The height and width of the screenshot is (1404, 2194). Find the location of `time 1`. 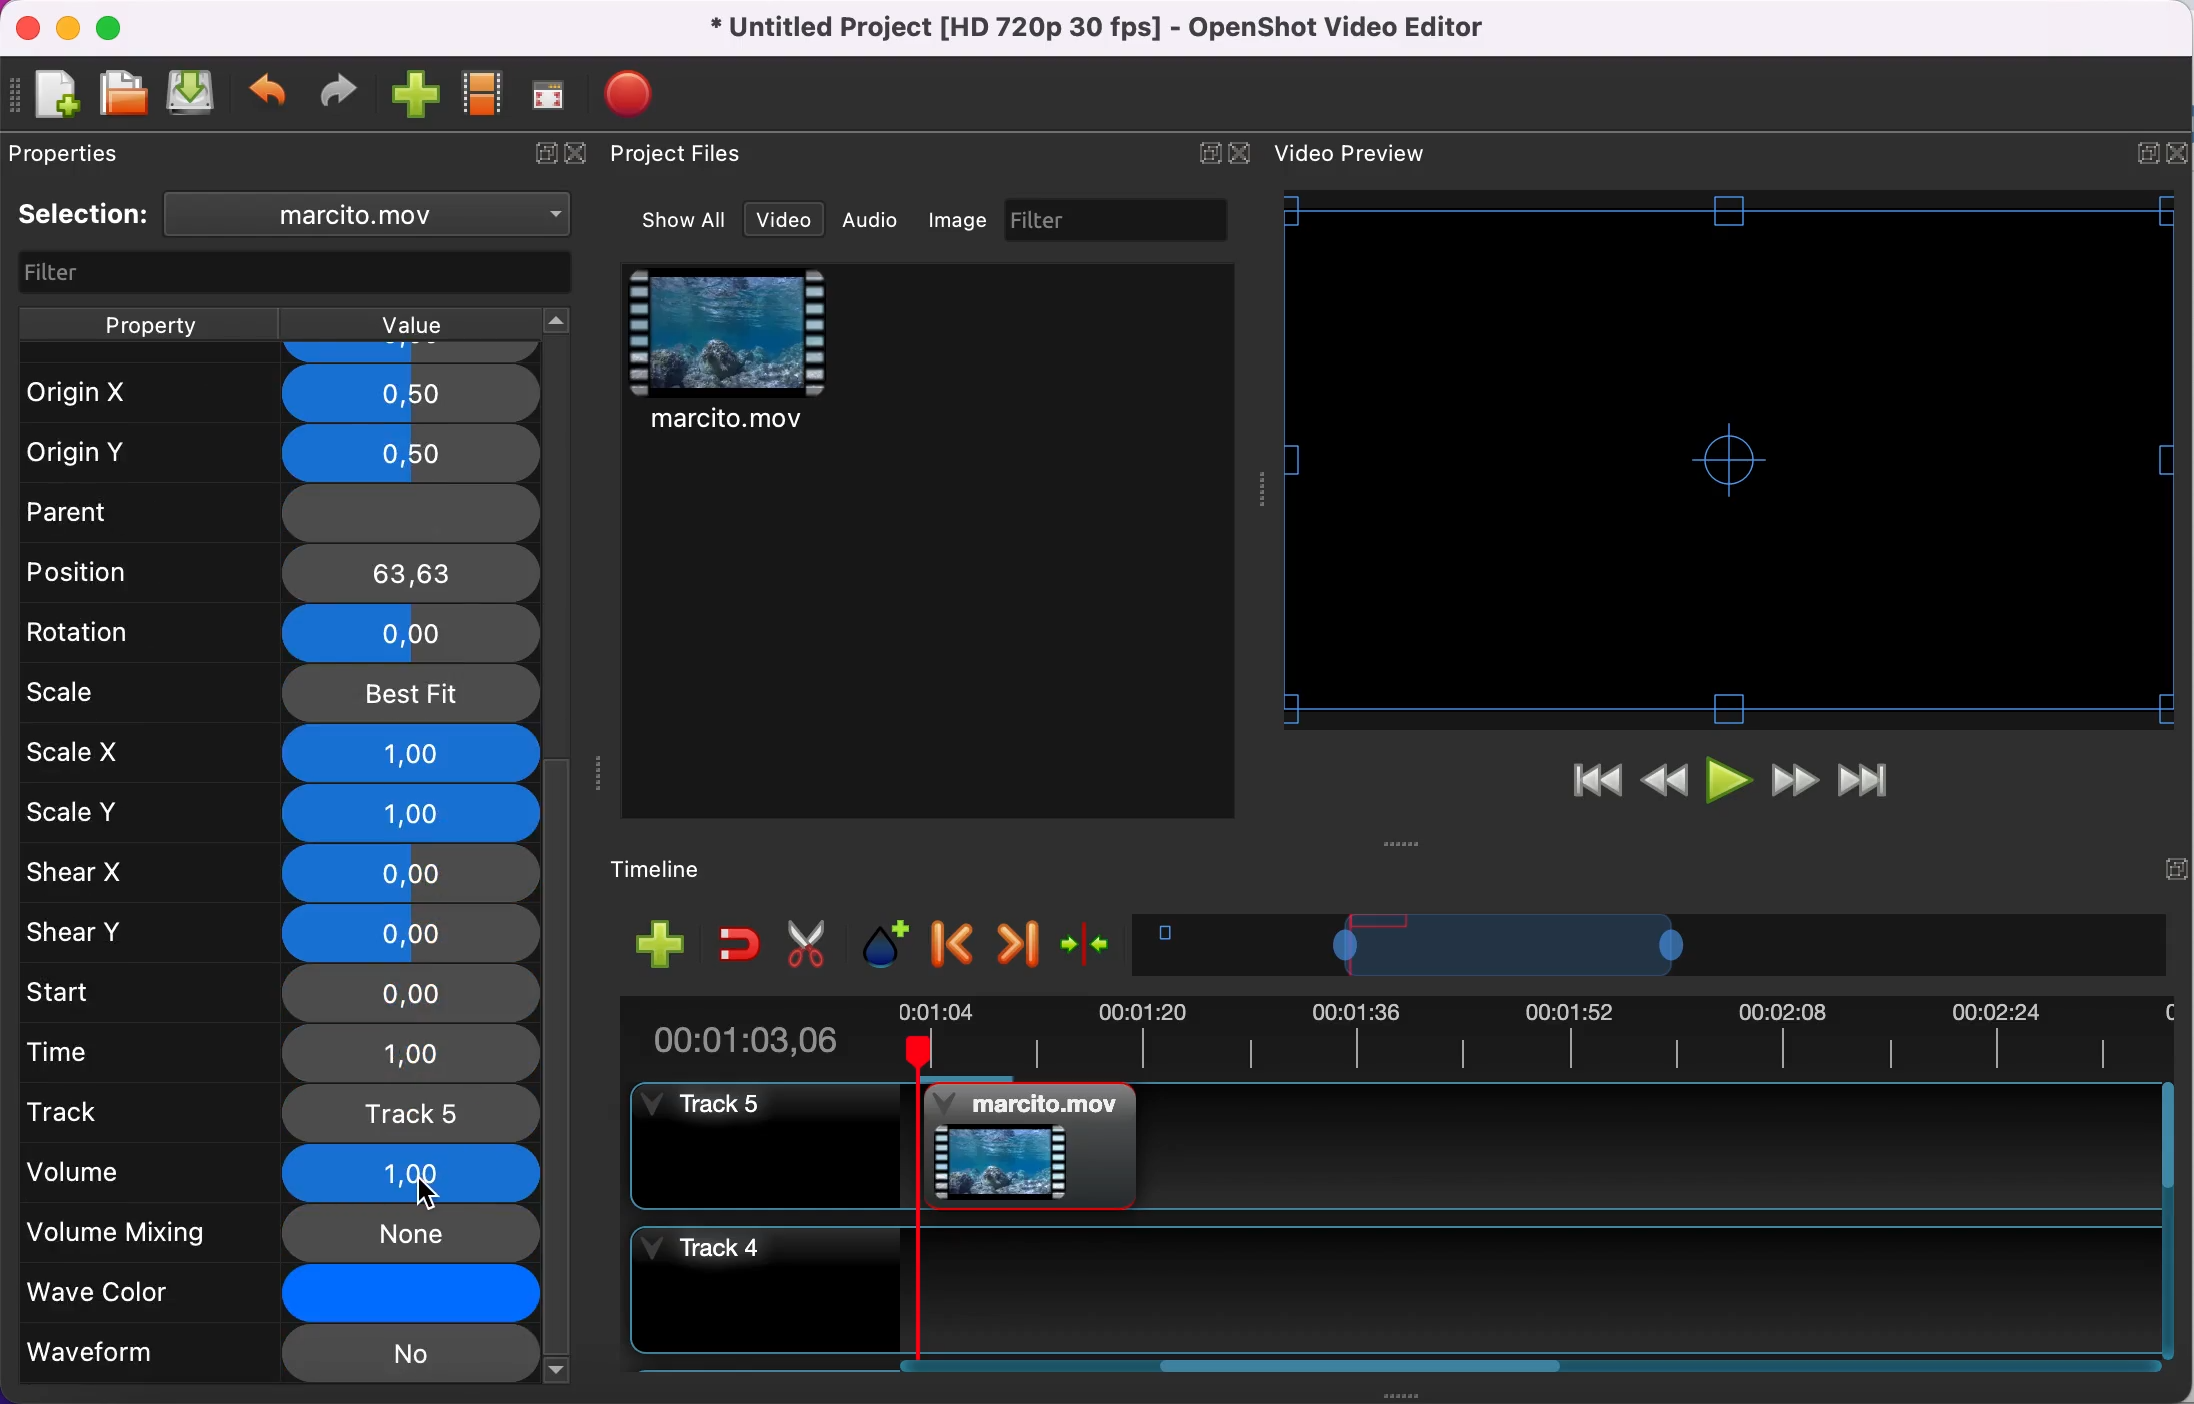

time 1 is located at coordinates (285, 1055).